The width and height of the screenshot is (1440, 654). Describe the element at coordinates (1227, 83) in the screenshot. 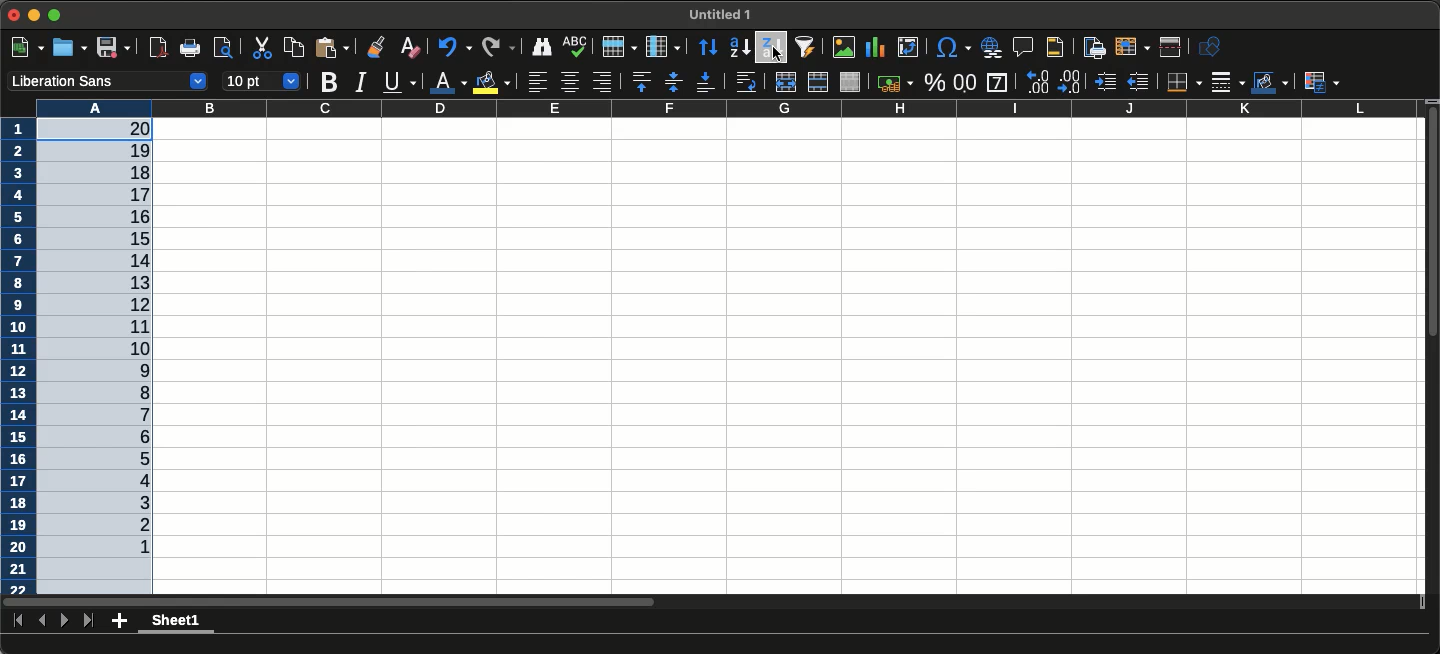

I see `Border style` at that location.